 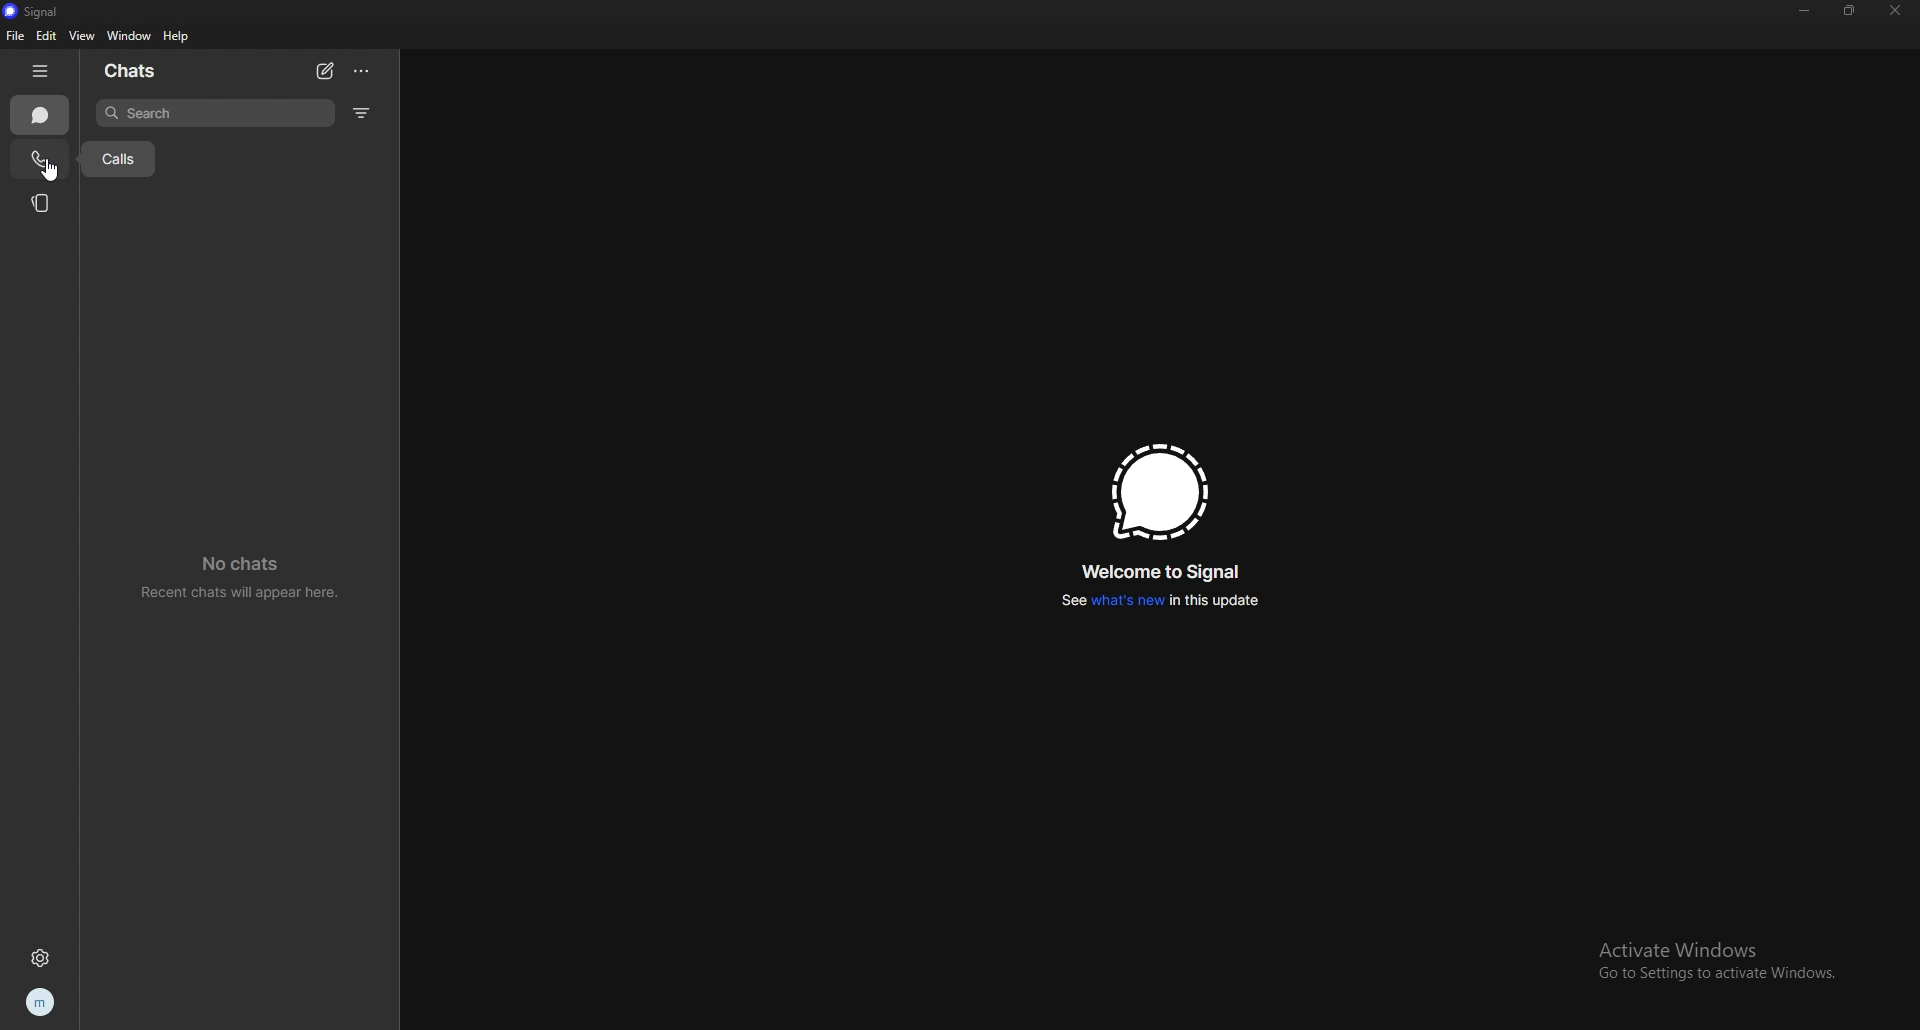 I want to click on cursor, so click(x=51, y=171).